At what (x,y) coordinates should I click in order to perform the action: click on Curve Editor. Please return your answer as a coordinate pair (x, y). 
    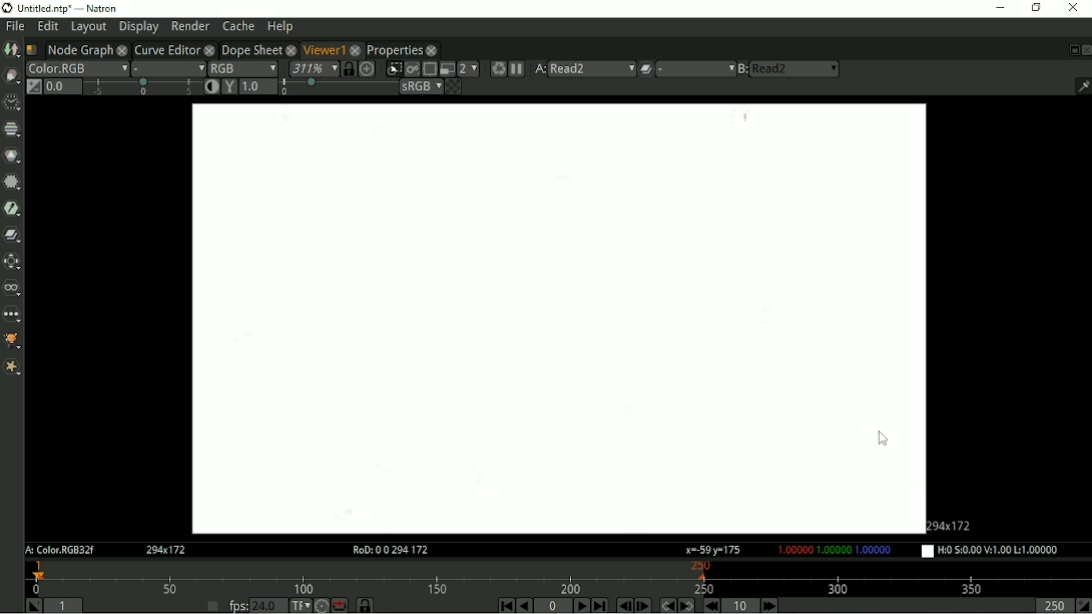
    Looking at the image, I should click on (166, 49).